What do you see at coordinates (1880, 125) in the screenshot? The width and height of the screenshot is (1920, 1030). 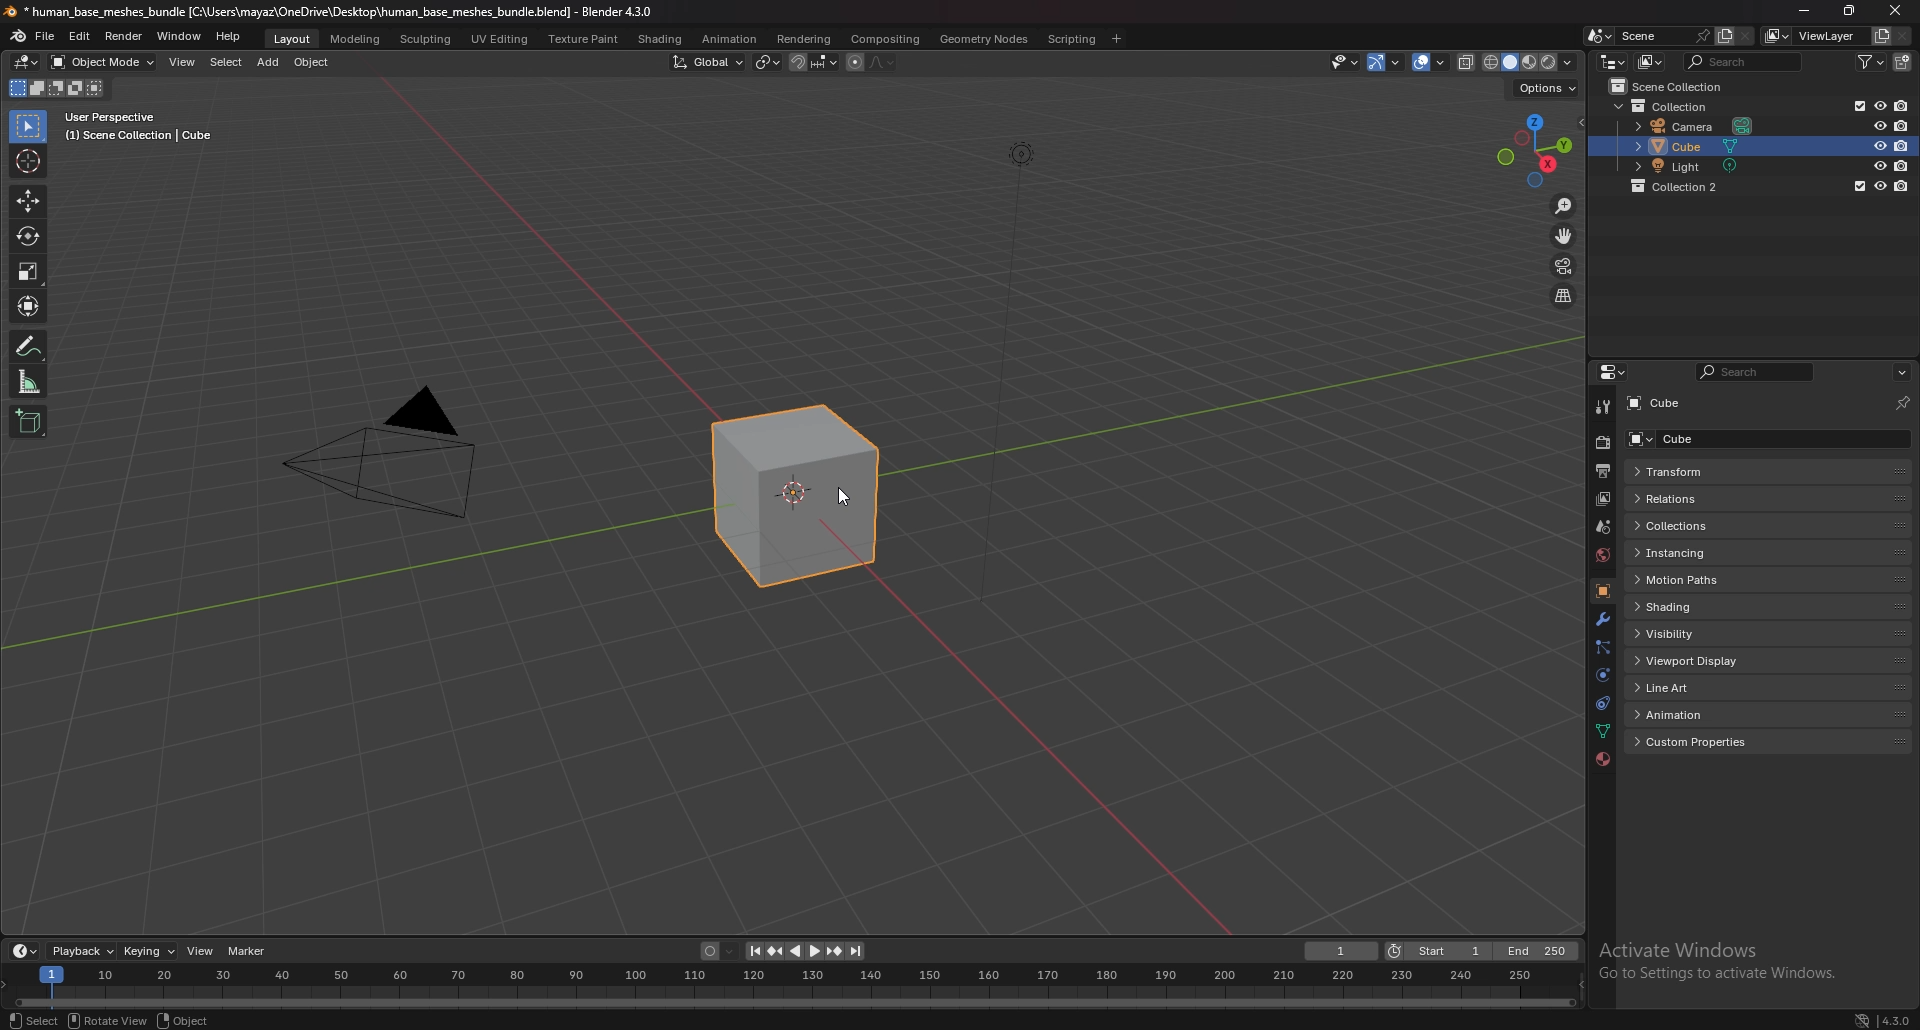 I see `hide in viewport` at bounding box center [1880, 125].